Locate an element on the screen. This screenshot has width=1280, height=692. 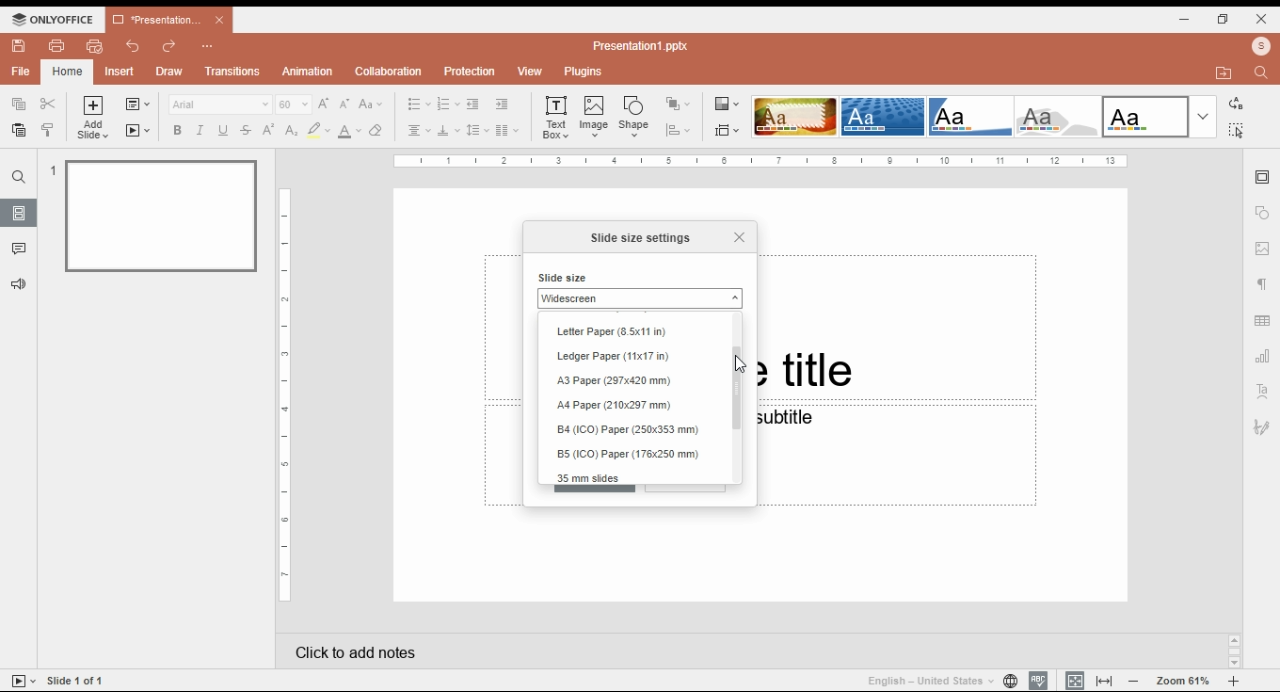
quick print  is located at coordinates (95, 46).